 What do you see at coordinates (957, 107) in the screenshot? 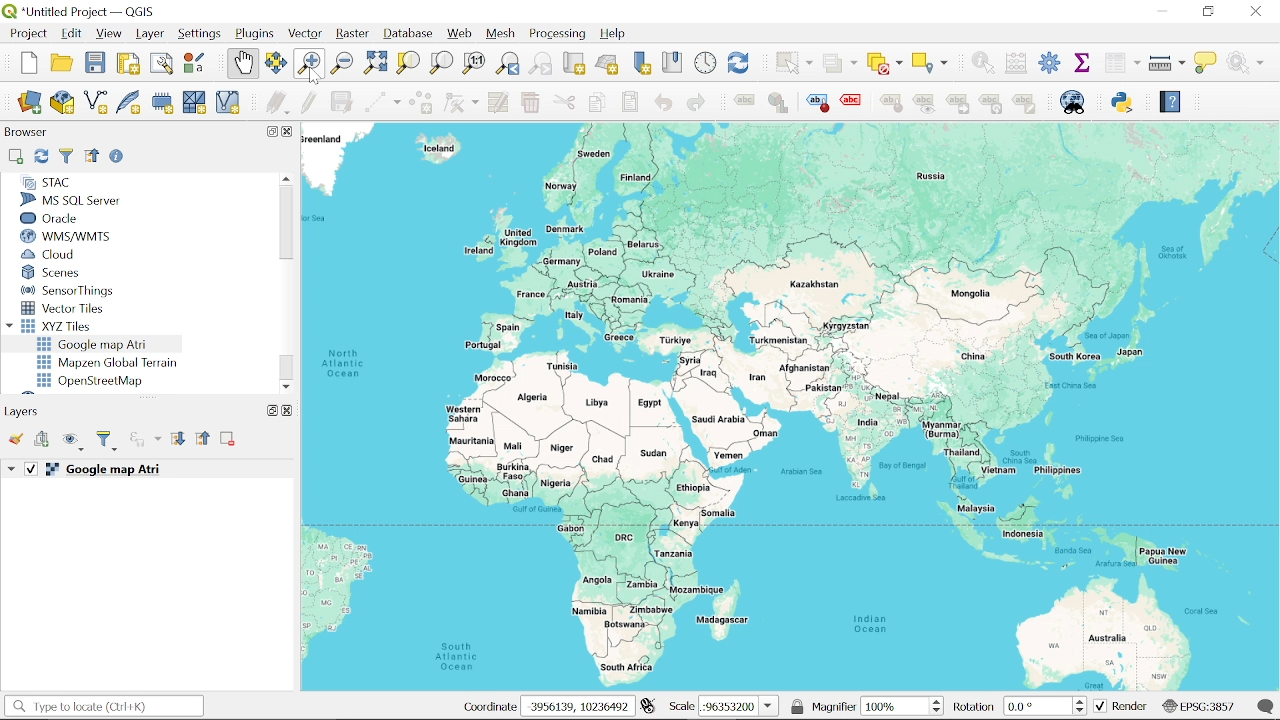
I see `Move a label, diagrams or callout` at bounding box center [957, 107].